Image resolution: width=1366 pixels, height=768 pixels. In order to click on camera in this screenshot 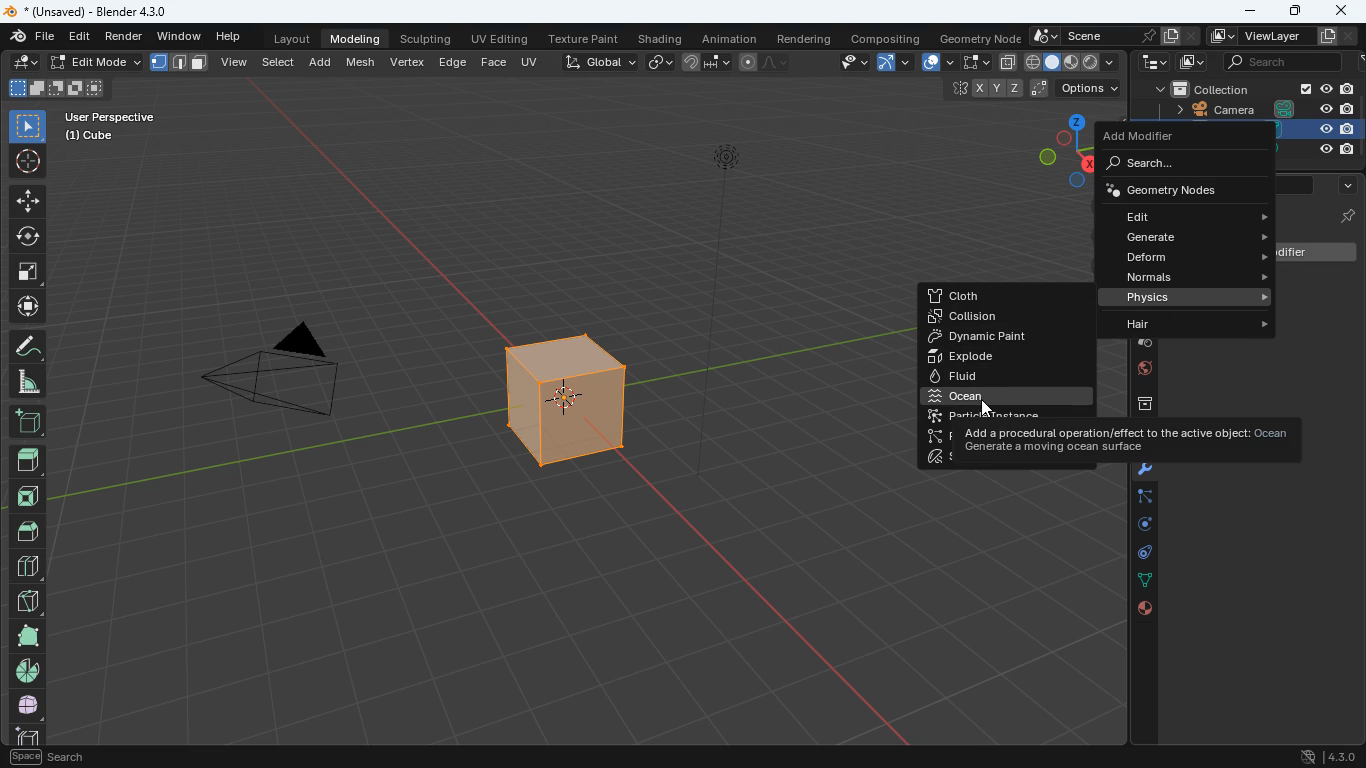, I will do `click(1258, 110)`.